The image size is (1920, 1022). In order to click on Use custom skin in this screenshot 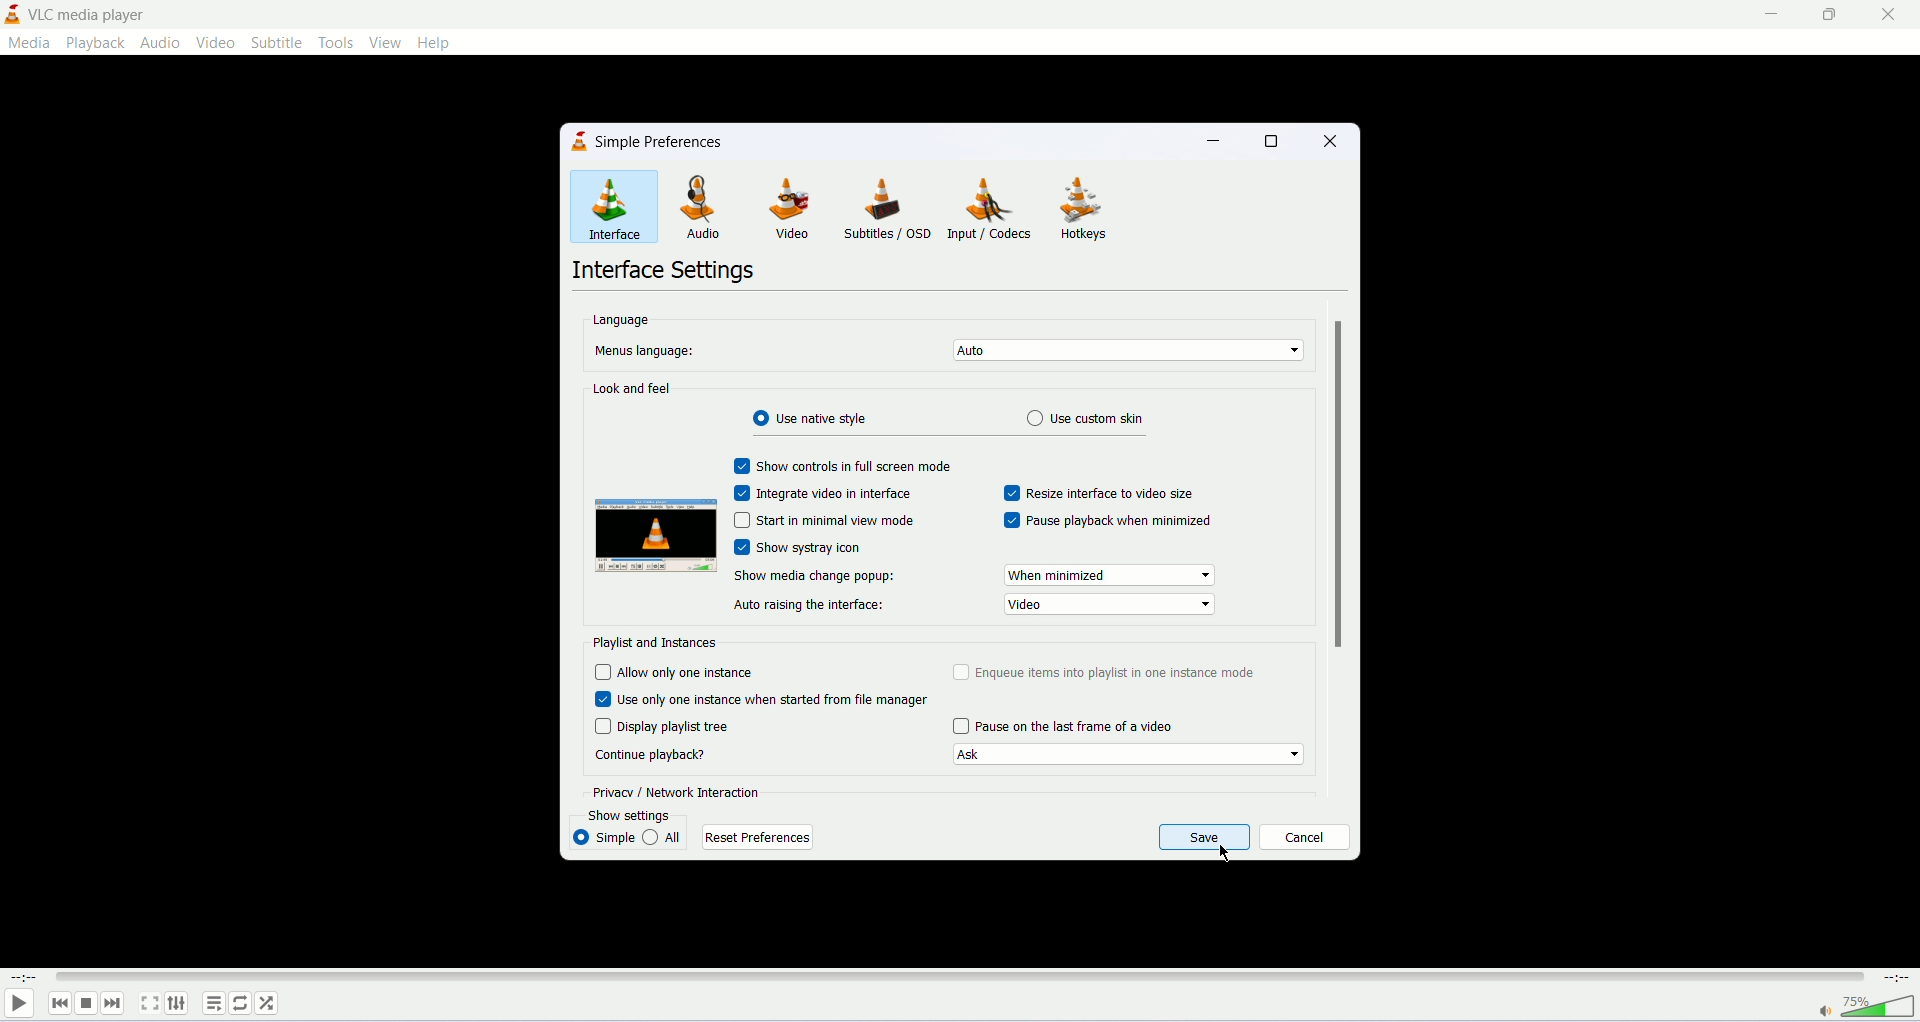, I will do `click(1084, 420)`.